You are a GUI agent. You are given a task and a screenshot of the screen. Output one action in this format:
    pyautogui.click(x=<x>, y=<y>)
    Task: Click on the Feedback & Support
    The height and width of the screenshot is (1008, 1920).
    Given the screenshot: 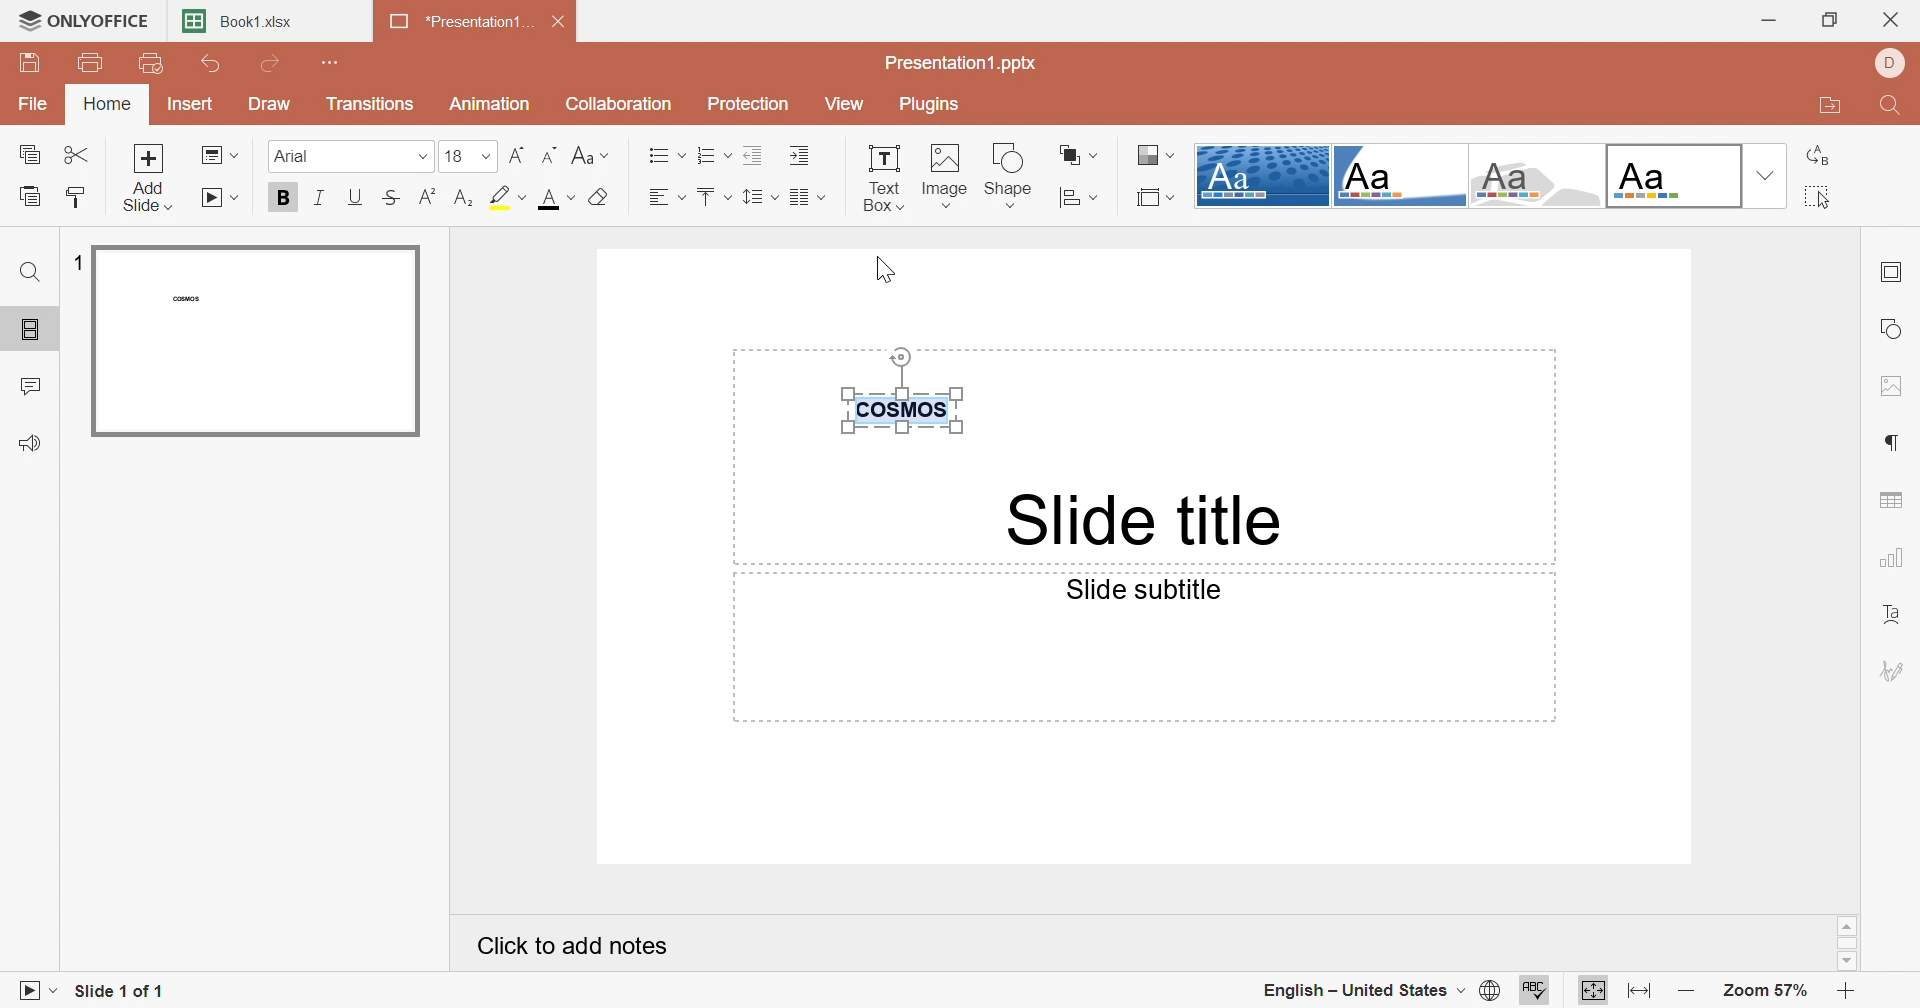 What is the action you would take?
    pyautogui.click(x=34, y=444)
    